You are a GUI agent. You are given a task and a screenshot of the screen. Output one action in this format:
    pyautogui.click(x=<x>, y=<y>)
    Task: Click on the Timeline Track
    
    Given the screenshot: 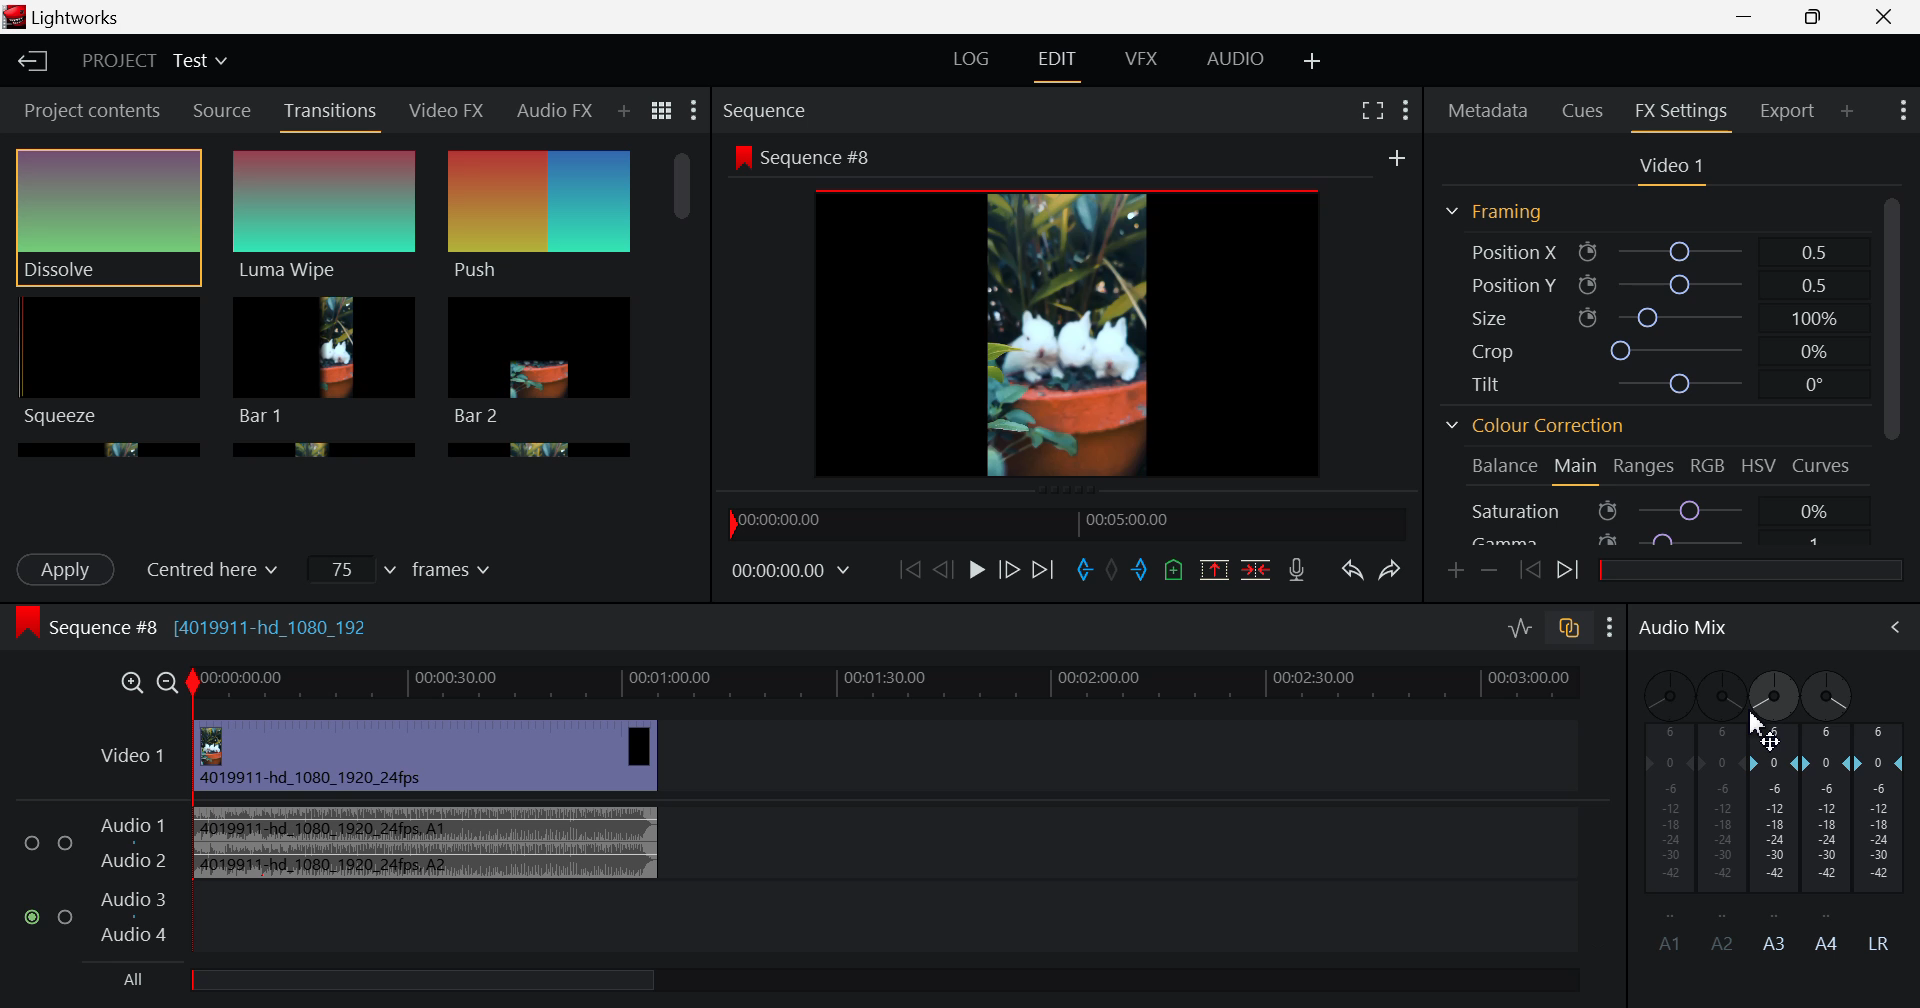 What is the action you would take?
    pyautogui.click(x=906, y=683)
    